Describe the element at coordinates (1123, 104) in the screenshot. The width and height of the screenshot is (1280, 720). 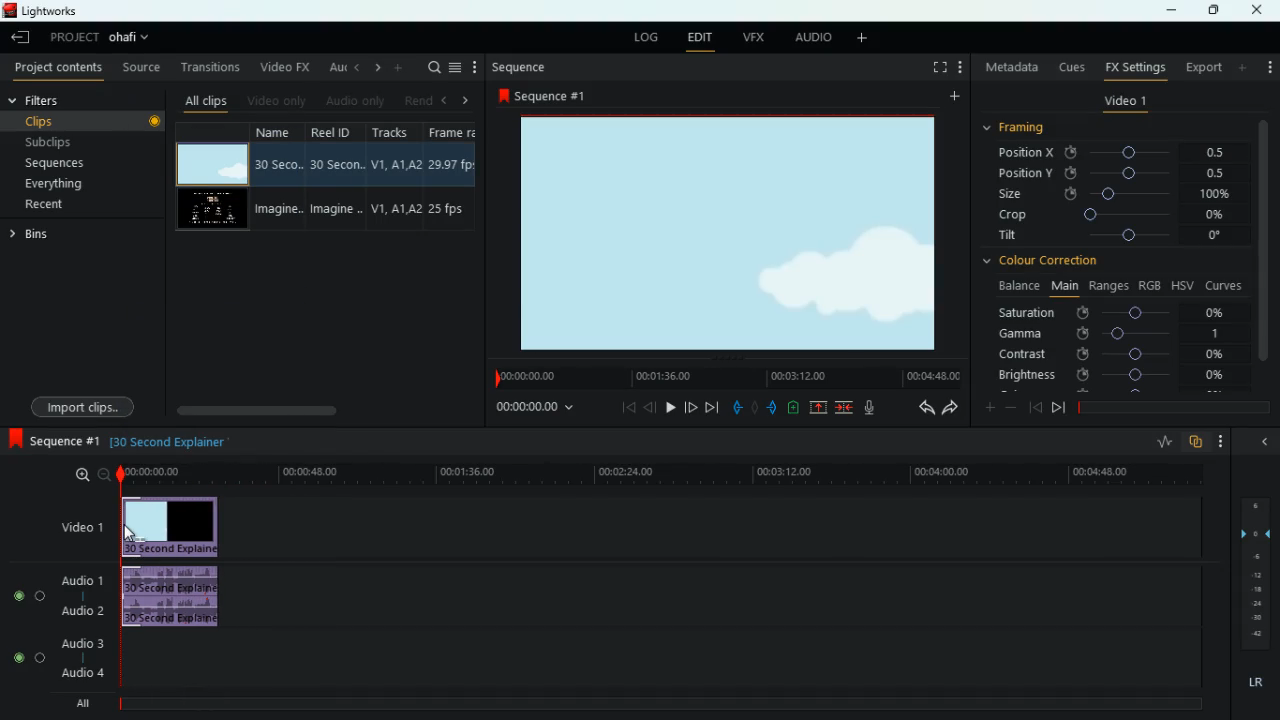
I see `video 1` at that location.